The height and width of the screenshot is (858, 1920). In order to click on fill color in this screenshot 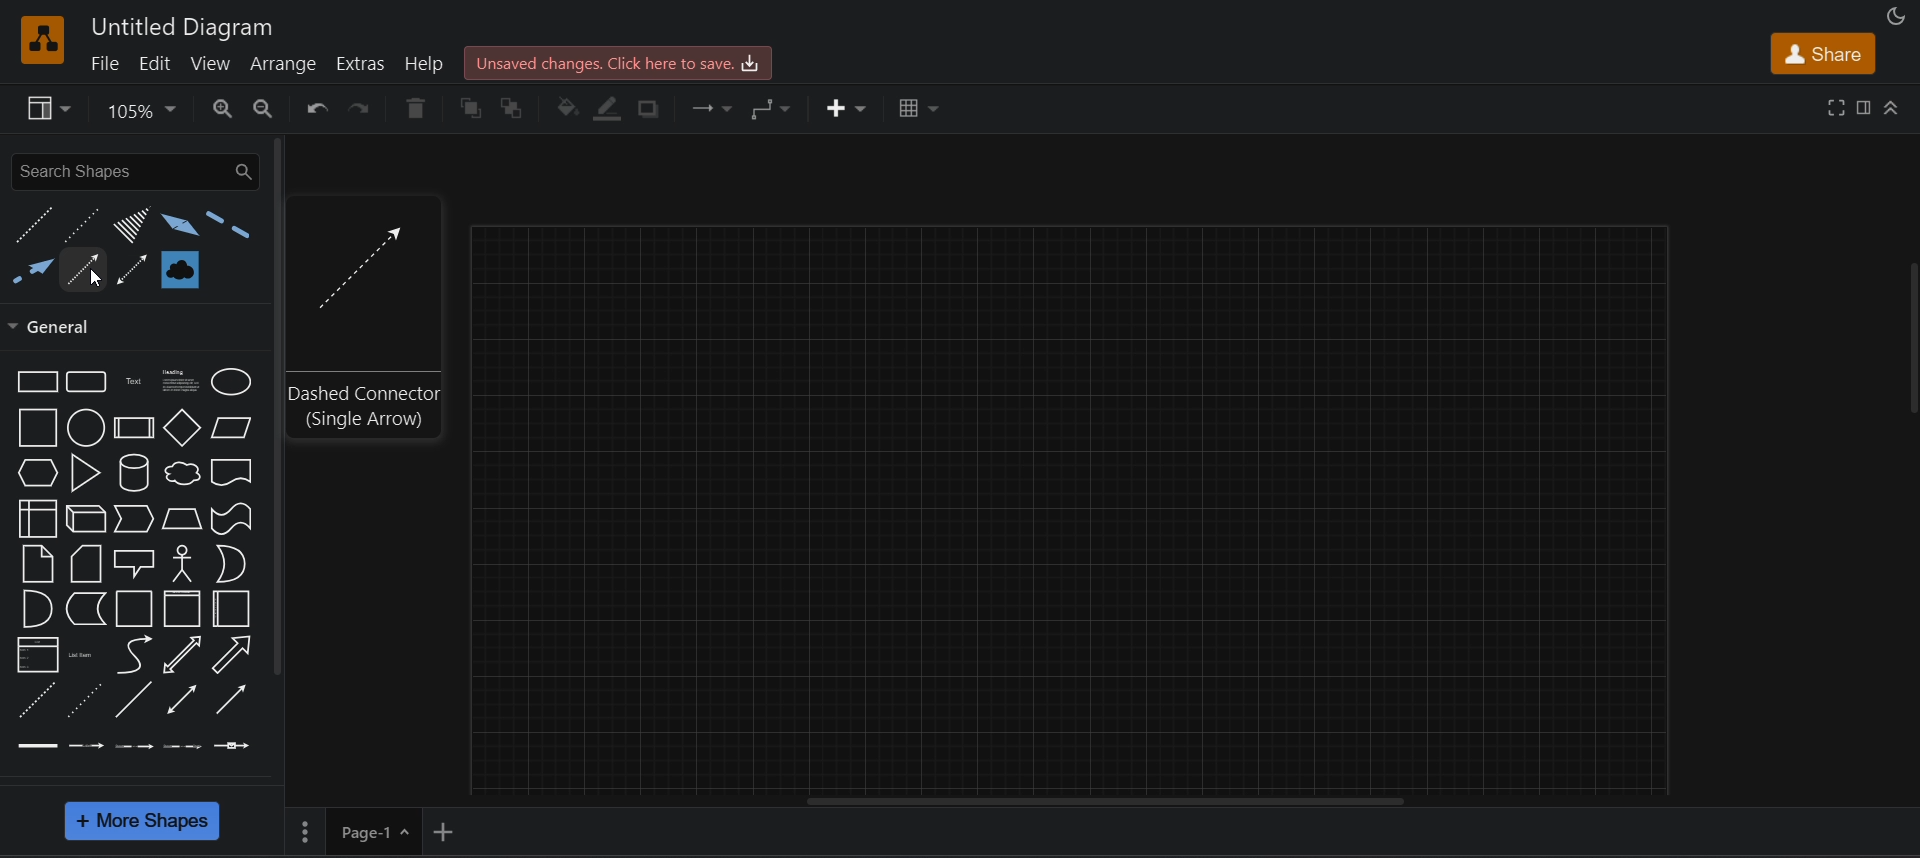, I will do `click(567, 110)`.